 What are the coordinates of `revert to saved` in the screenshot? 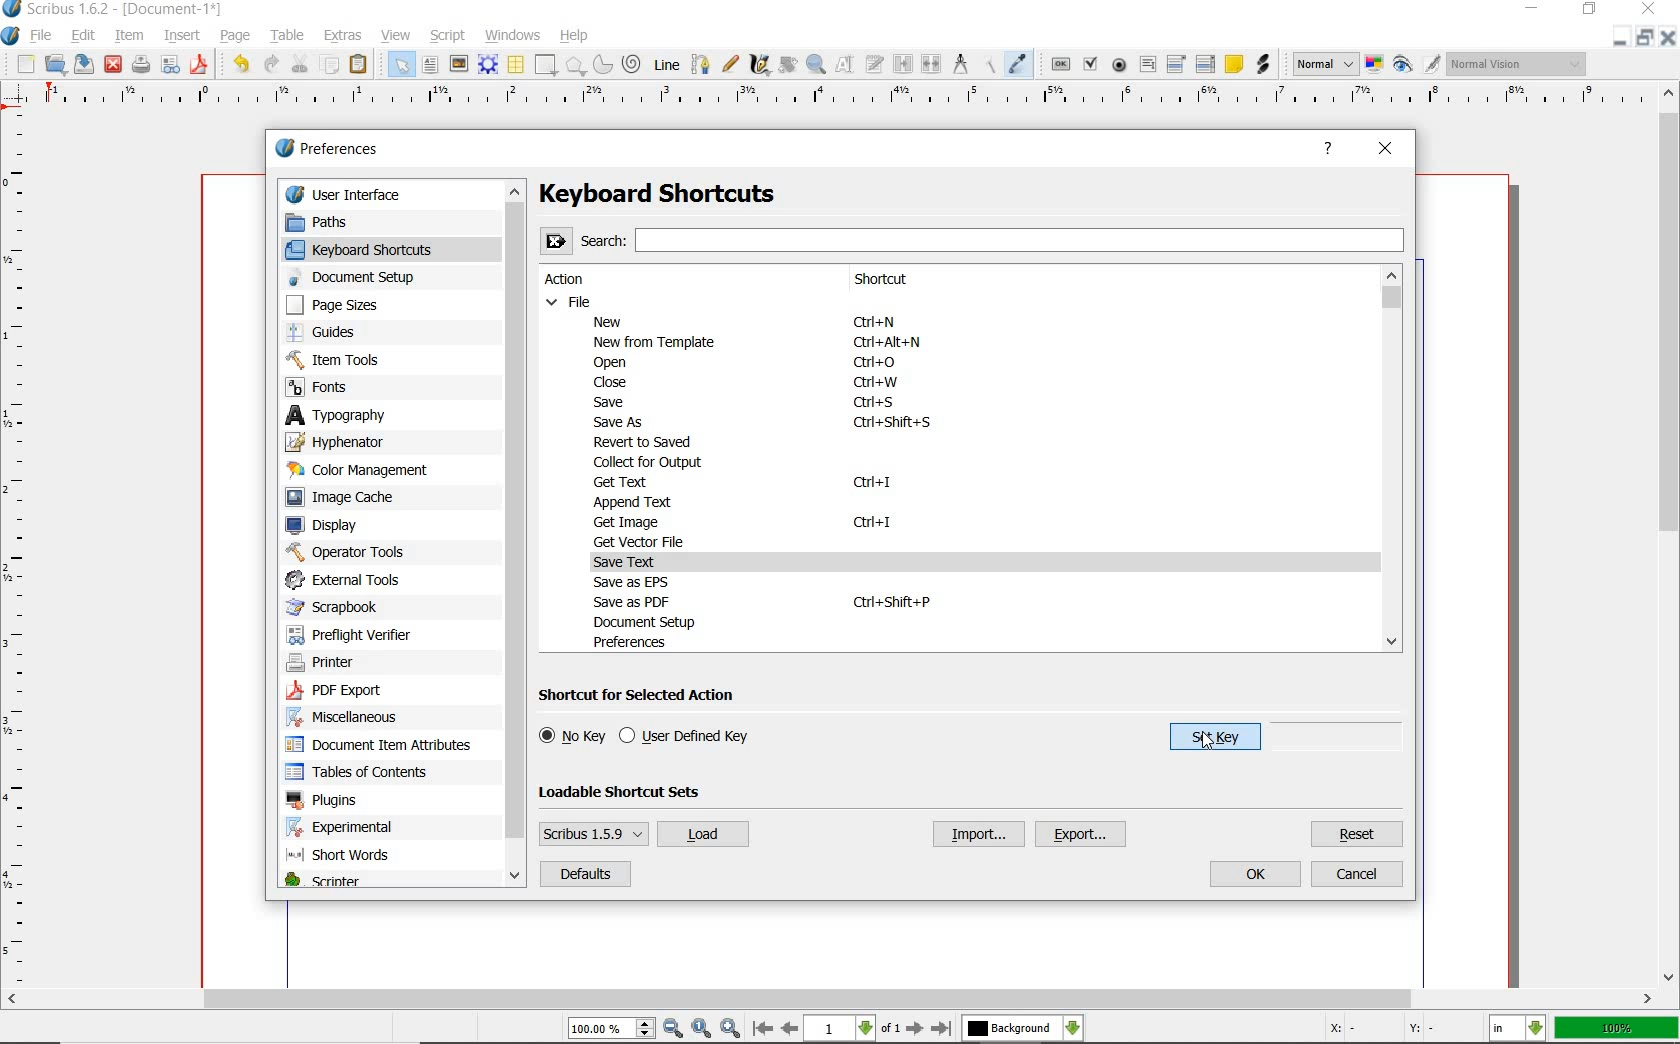 It's located at (647, 443).